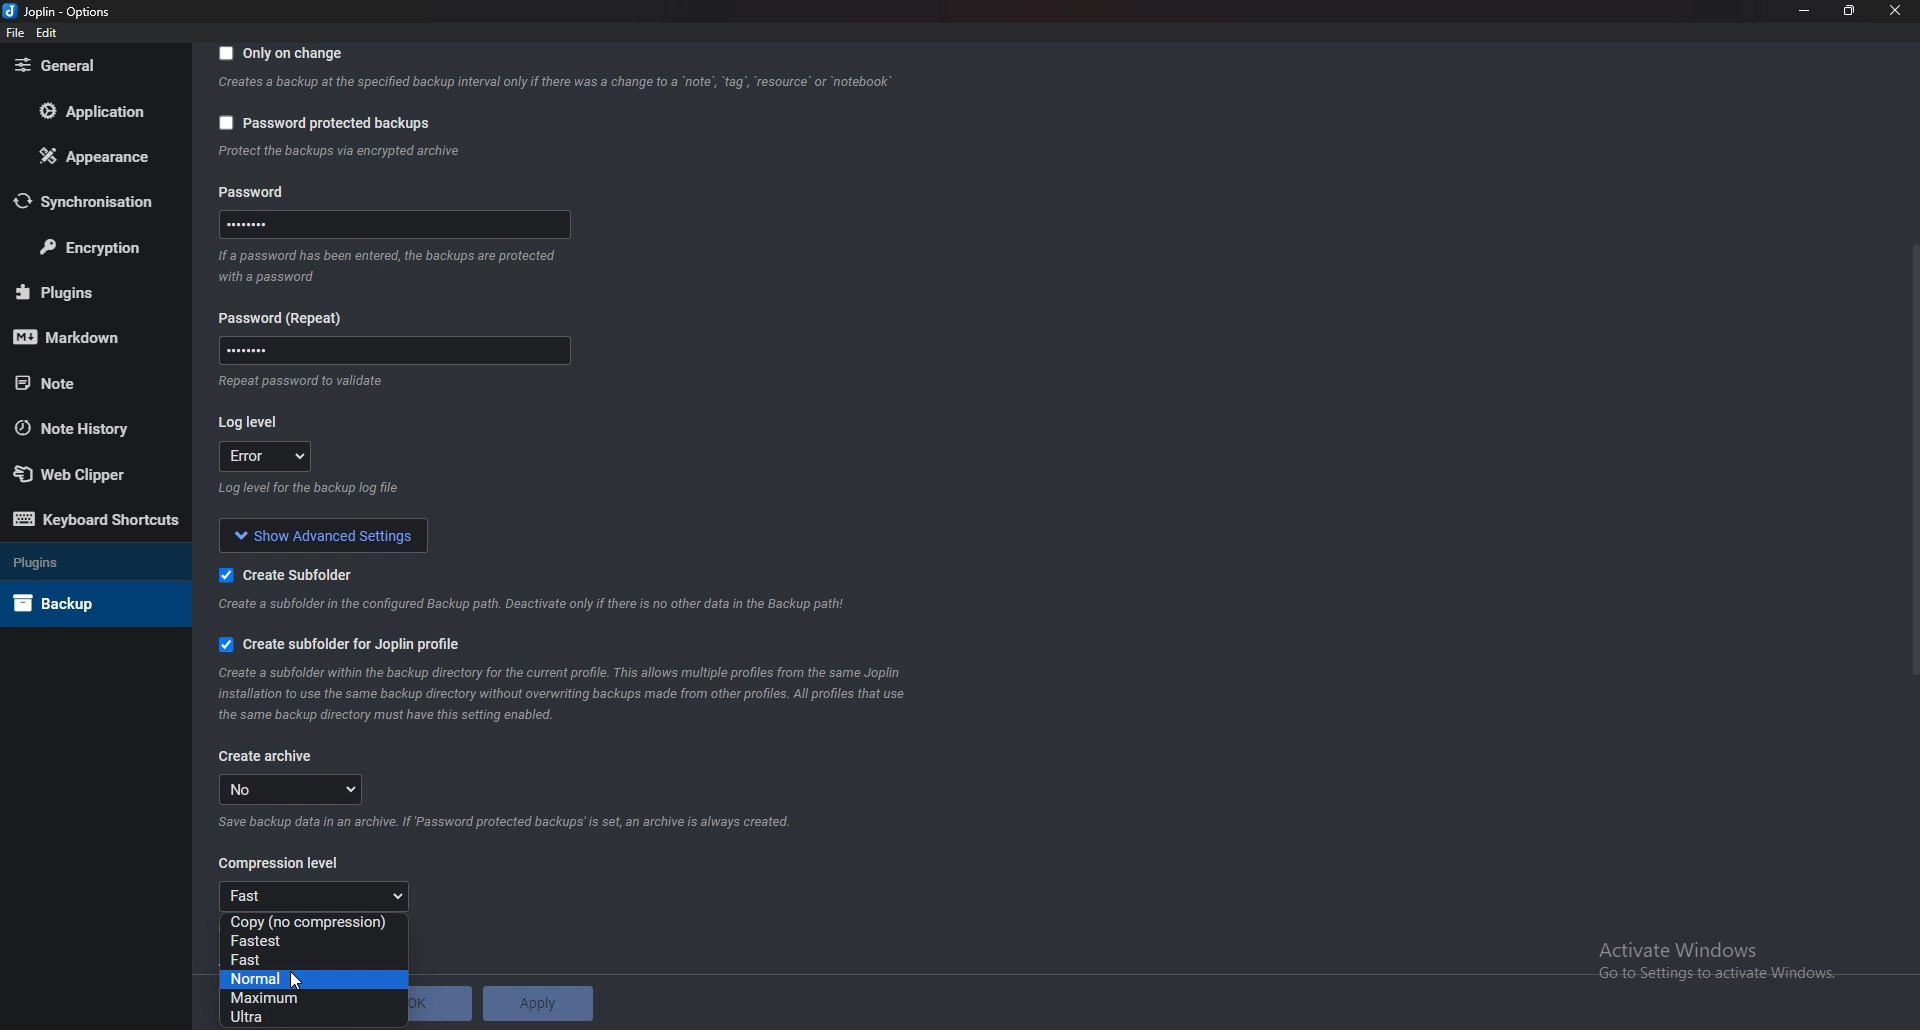  What do you see at coordinates (268, 457) in the screenshot?
I see `error` at bounding box center [268, 457].